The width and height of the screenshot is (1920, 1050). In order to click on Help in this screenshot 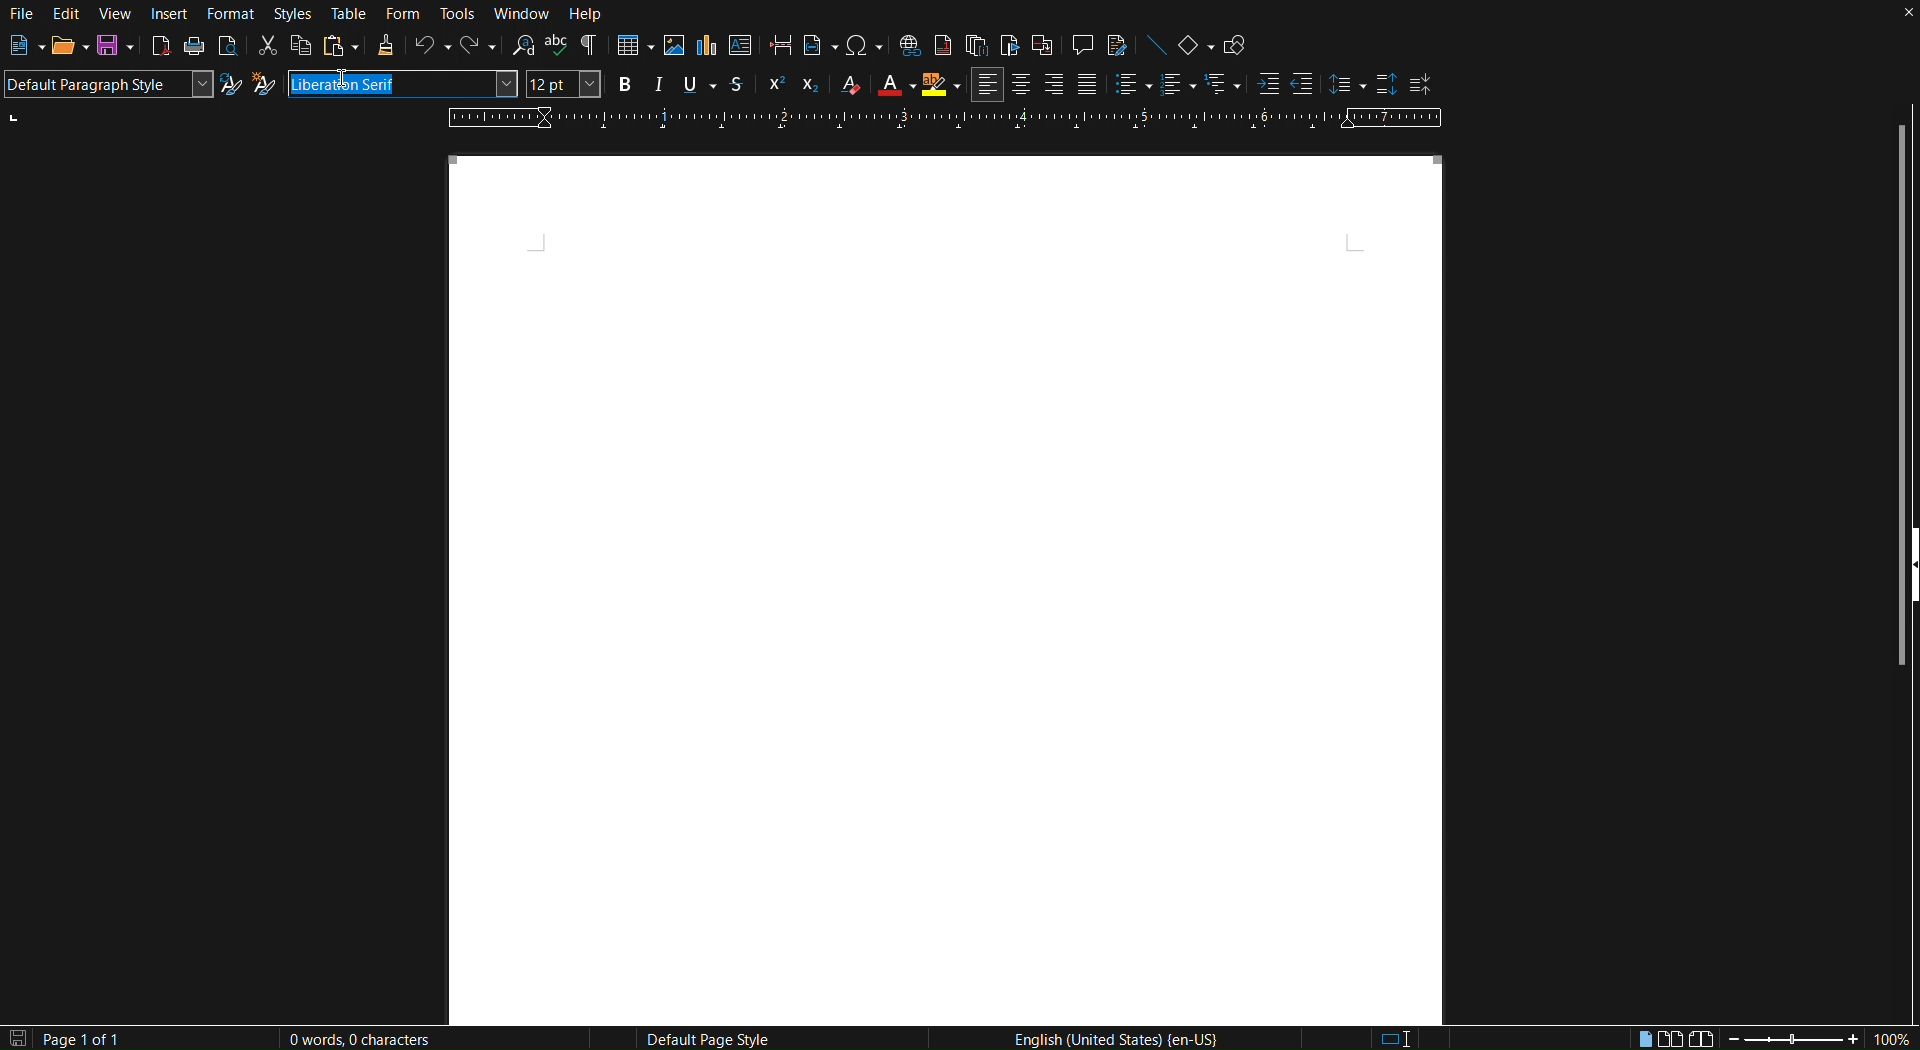, I will do `click(591, 15)`.